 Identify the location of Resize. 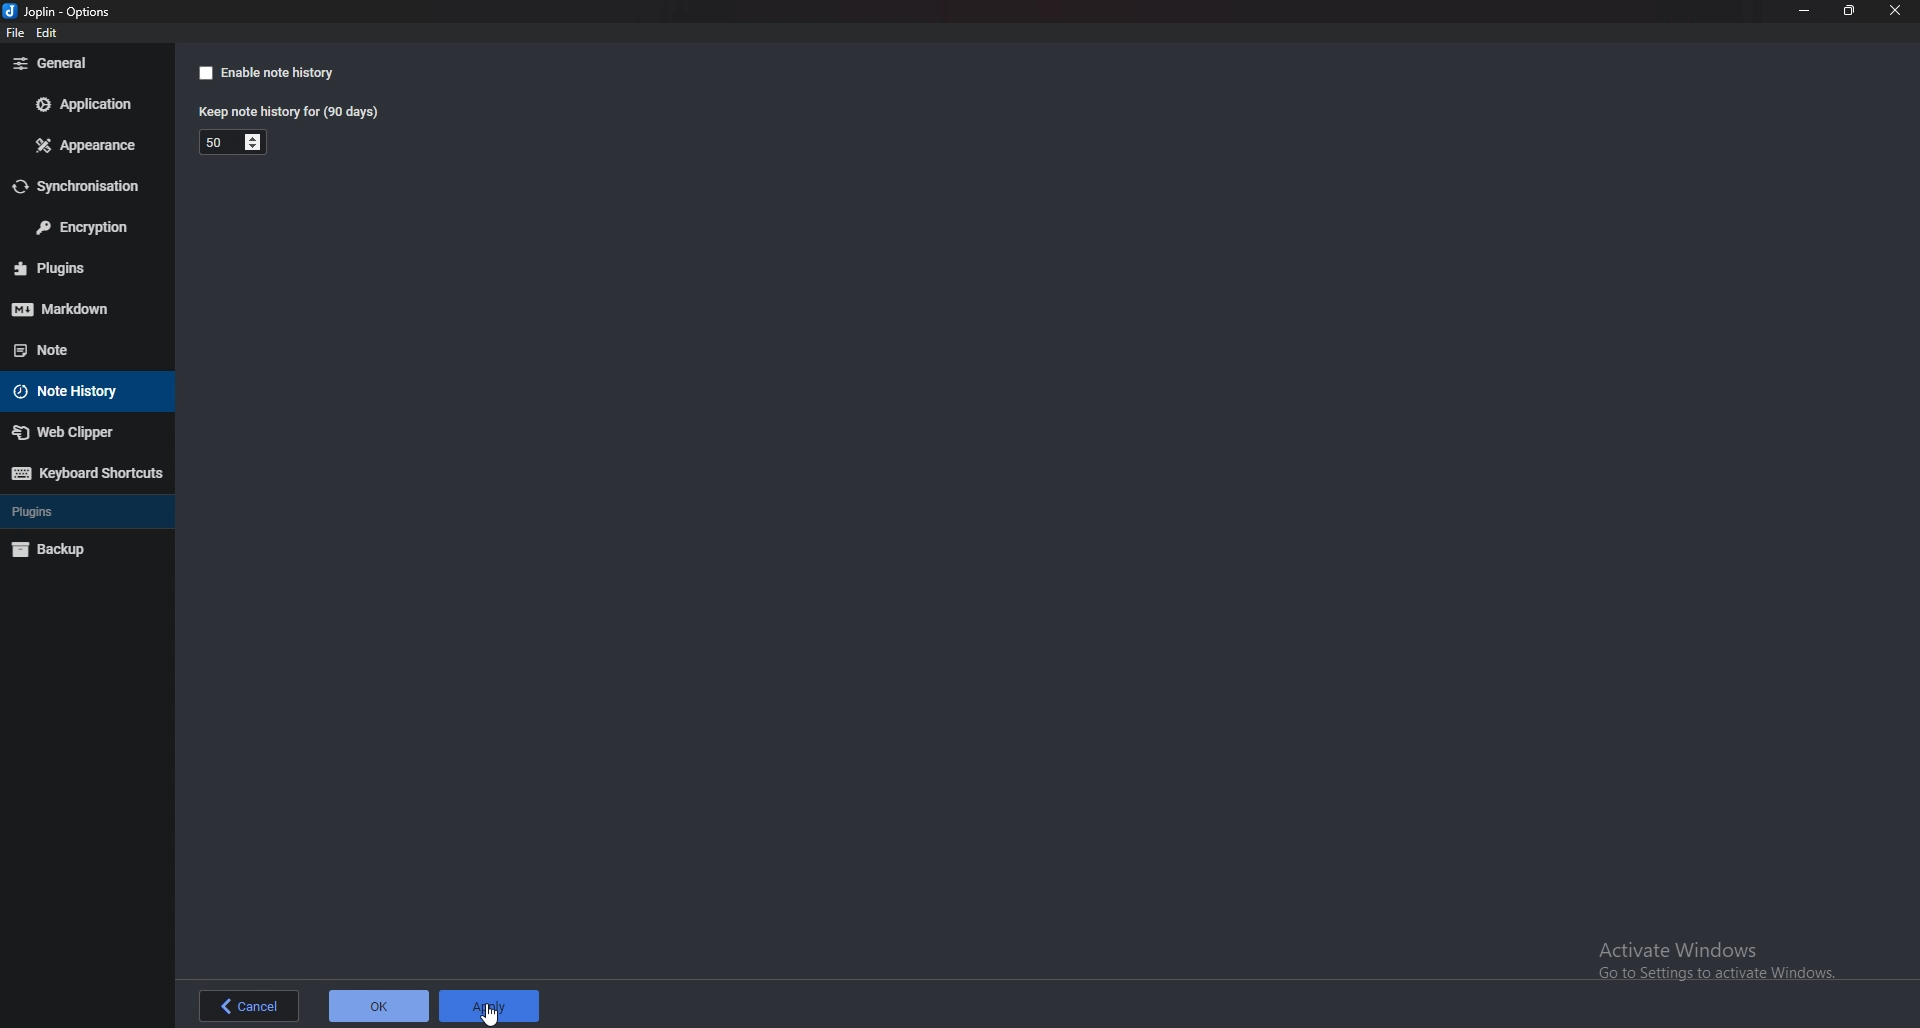
(1850, 11).